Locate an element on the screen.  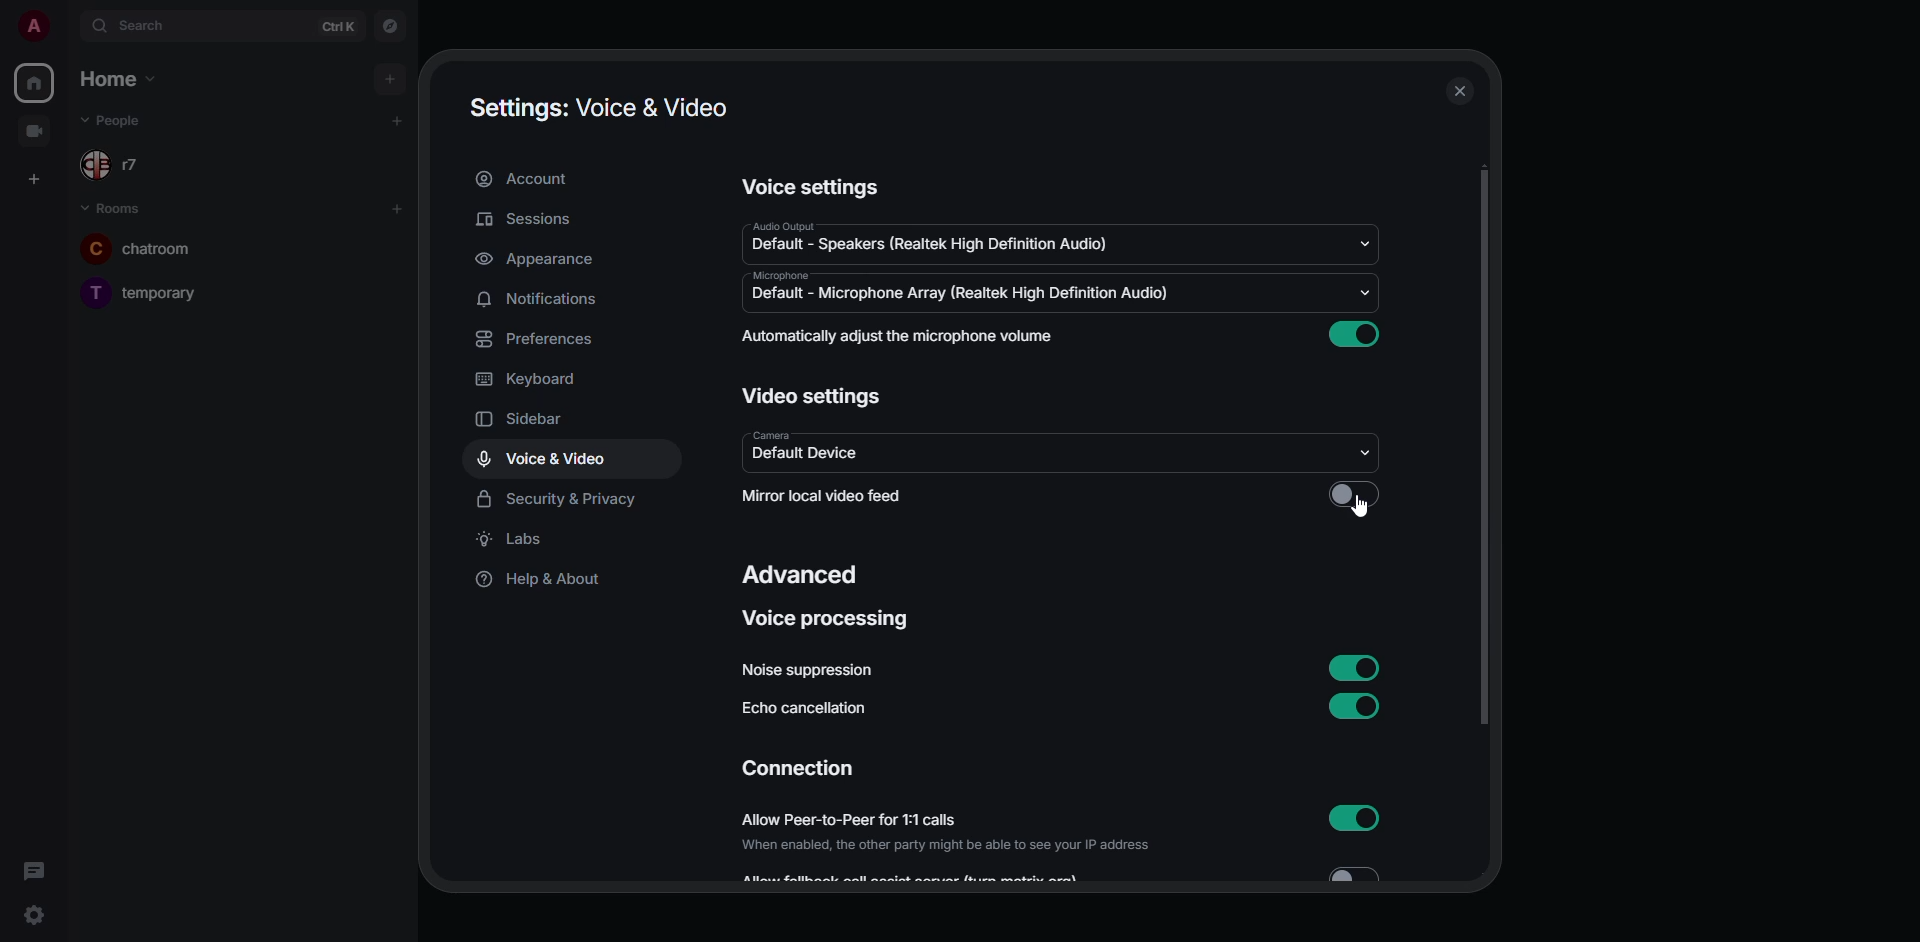
video settings is located at coordinates (812, 399).